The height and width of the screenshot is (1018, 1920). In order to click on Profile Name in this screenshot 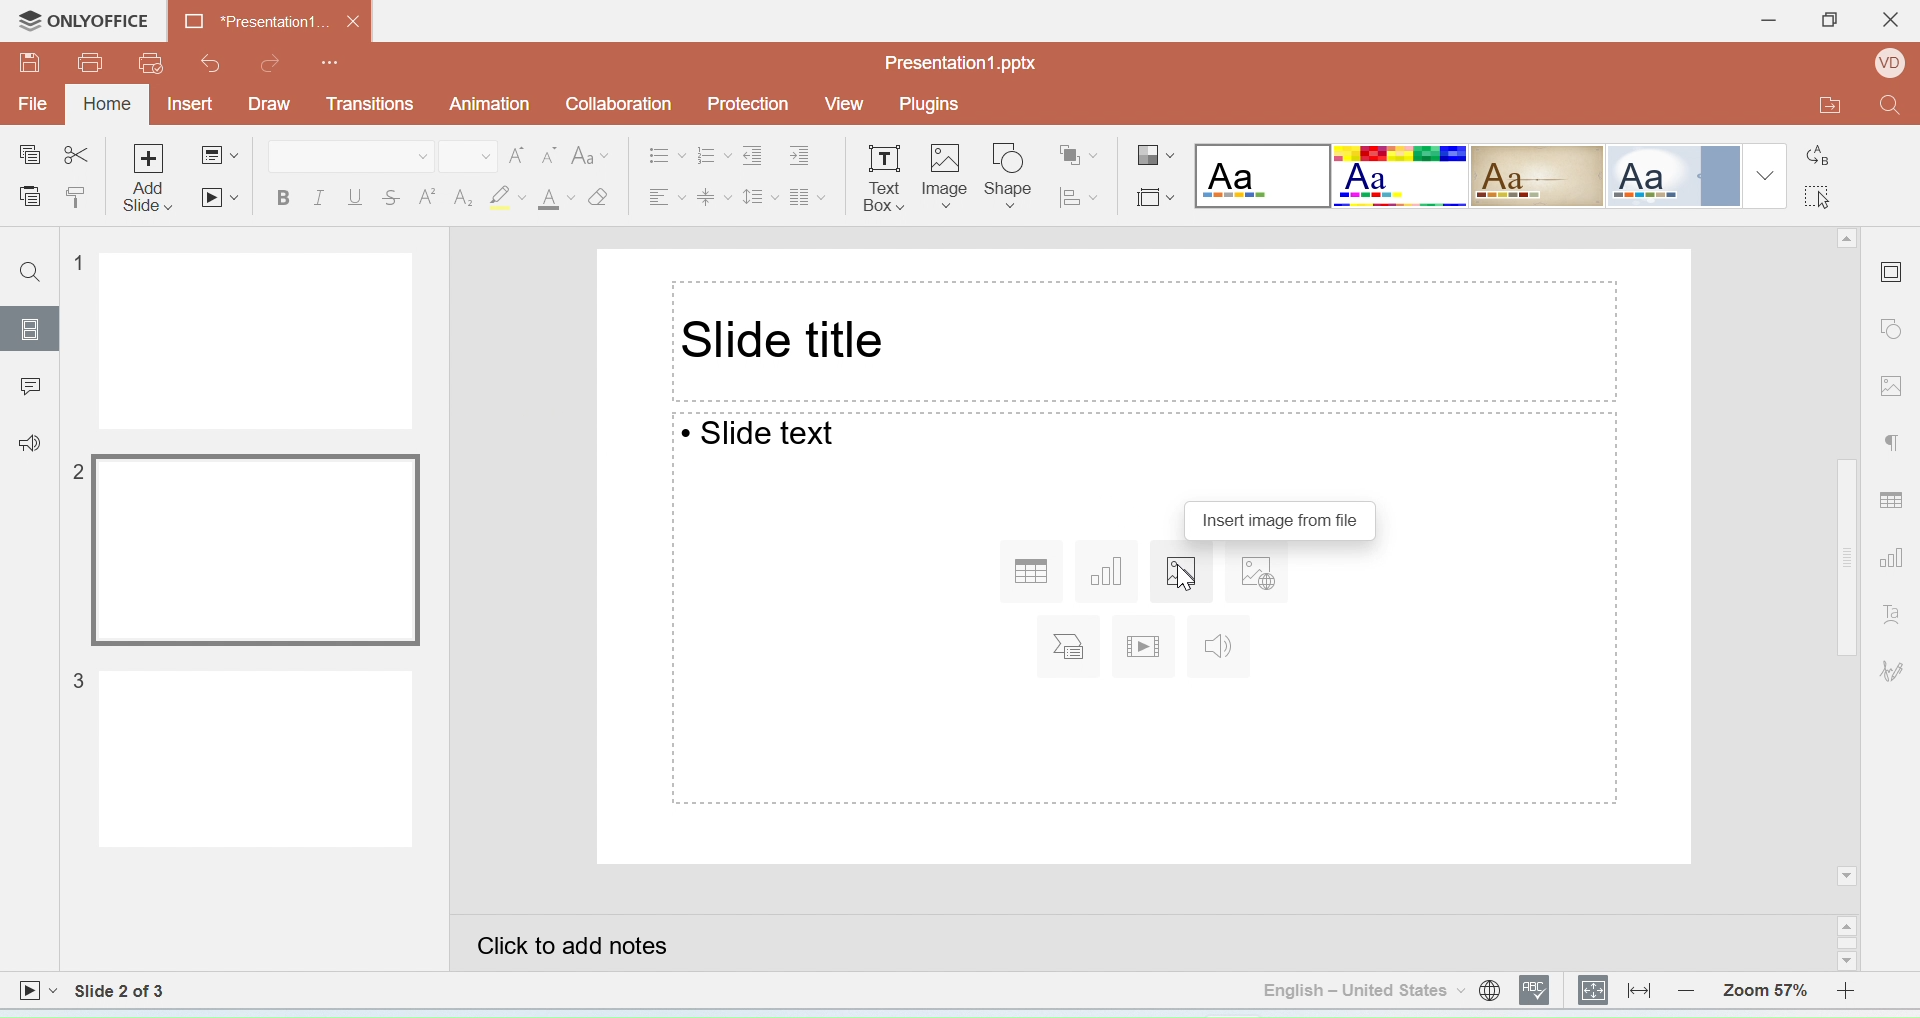, I will do `click(1885, 66)`.